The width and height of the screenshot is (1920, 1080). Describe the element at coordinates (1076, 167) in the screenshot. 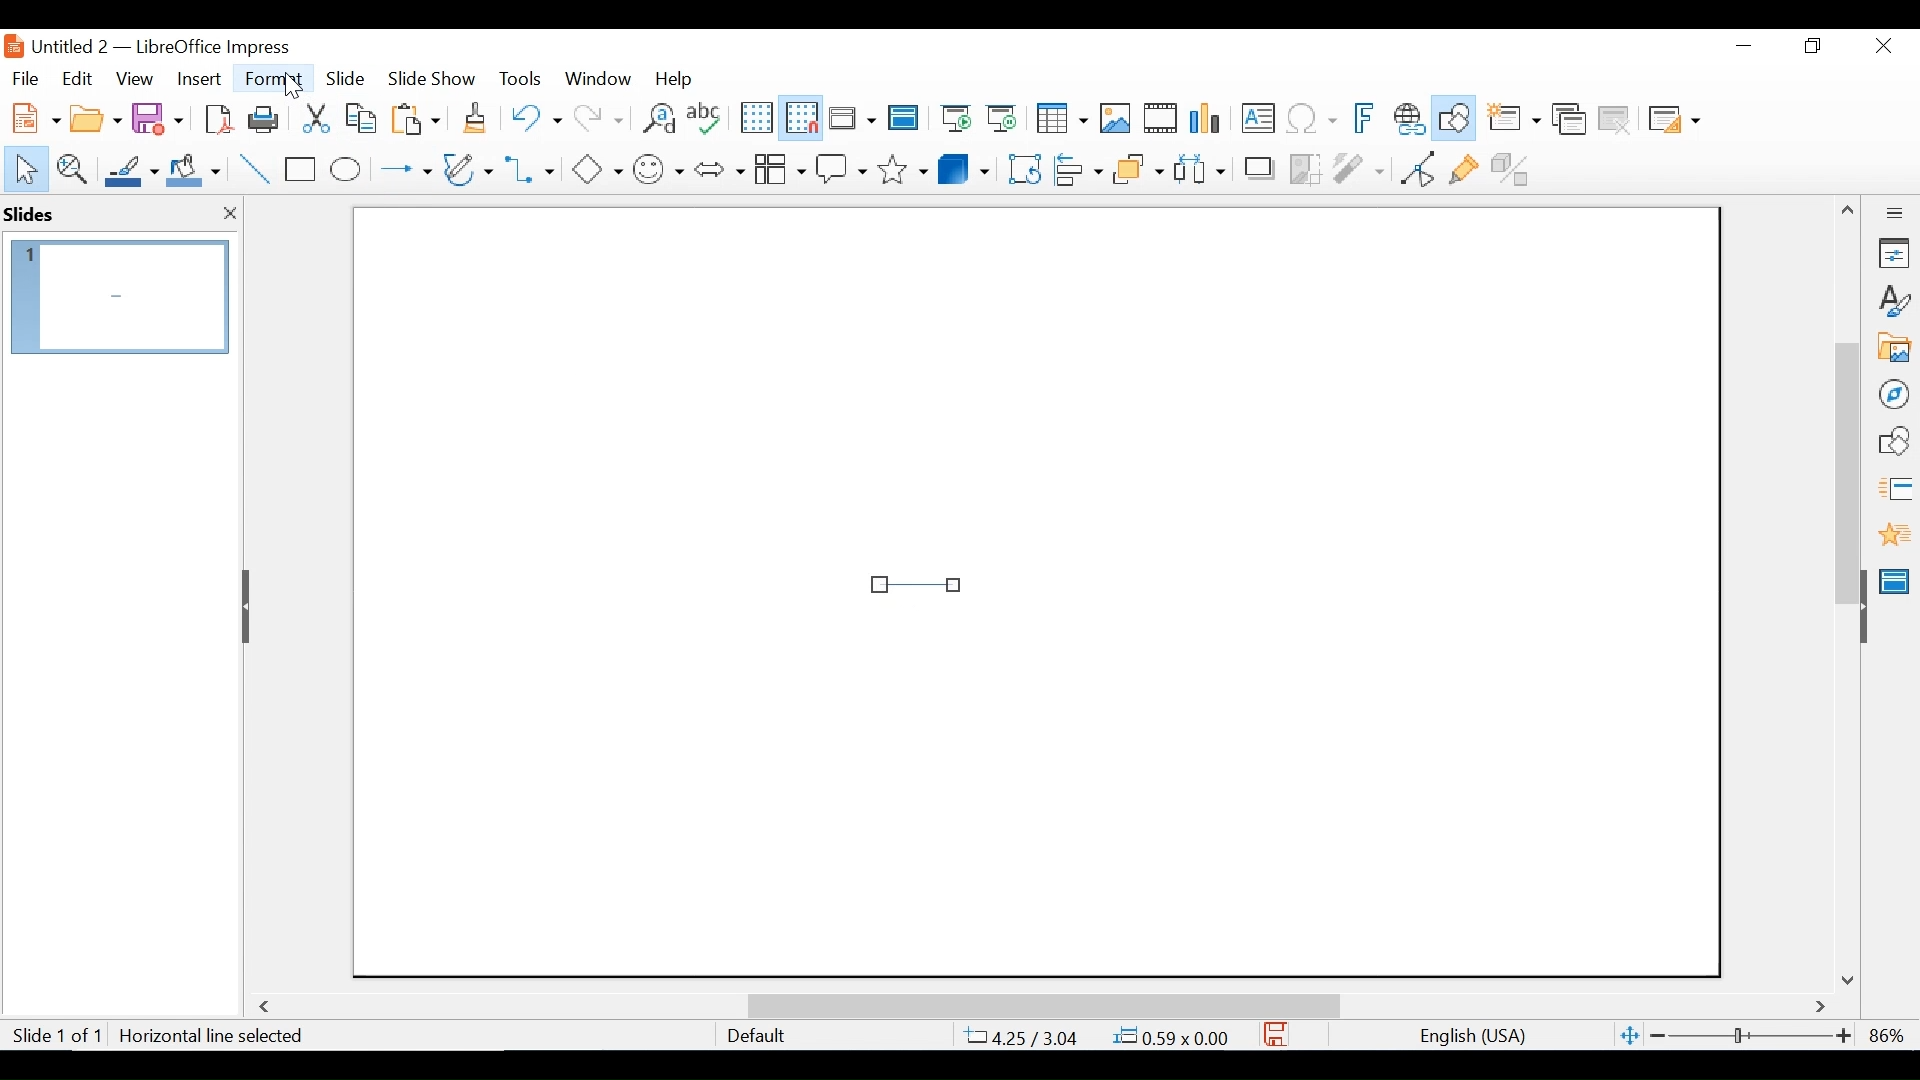

I see `Align Objects` at that location.